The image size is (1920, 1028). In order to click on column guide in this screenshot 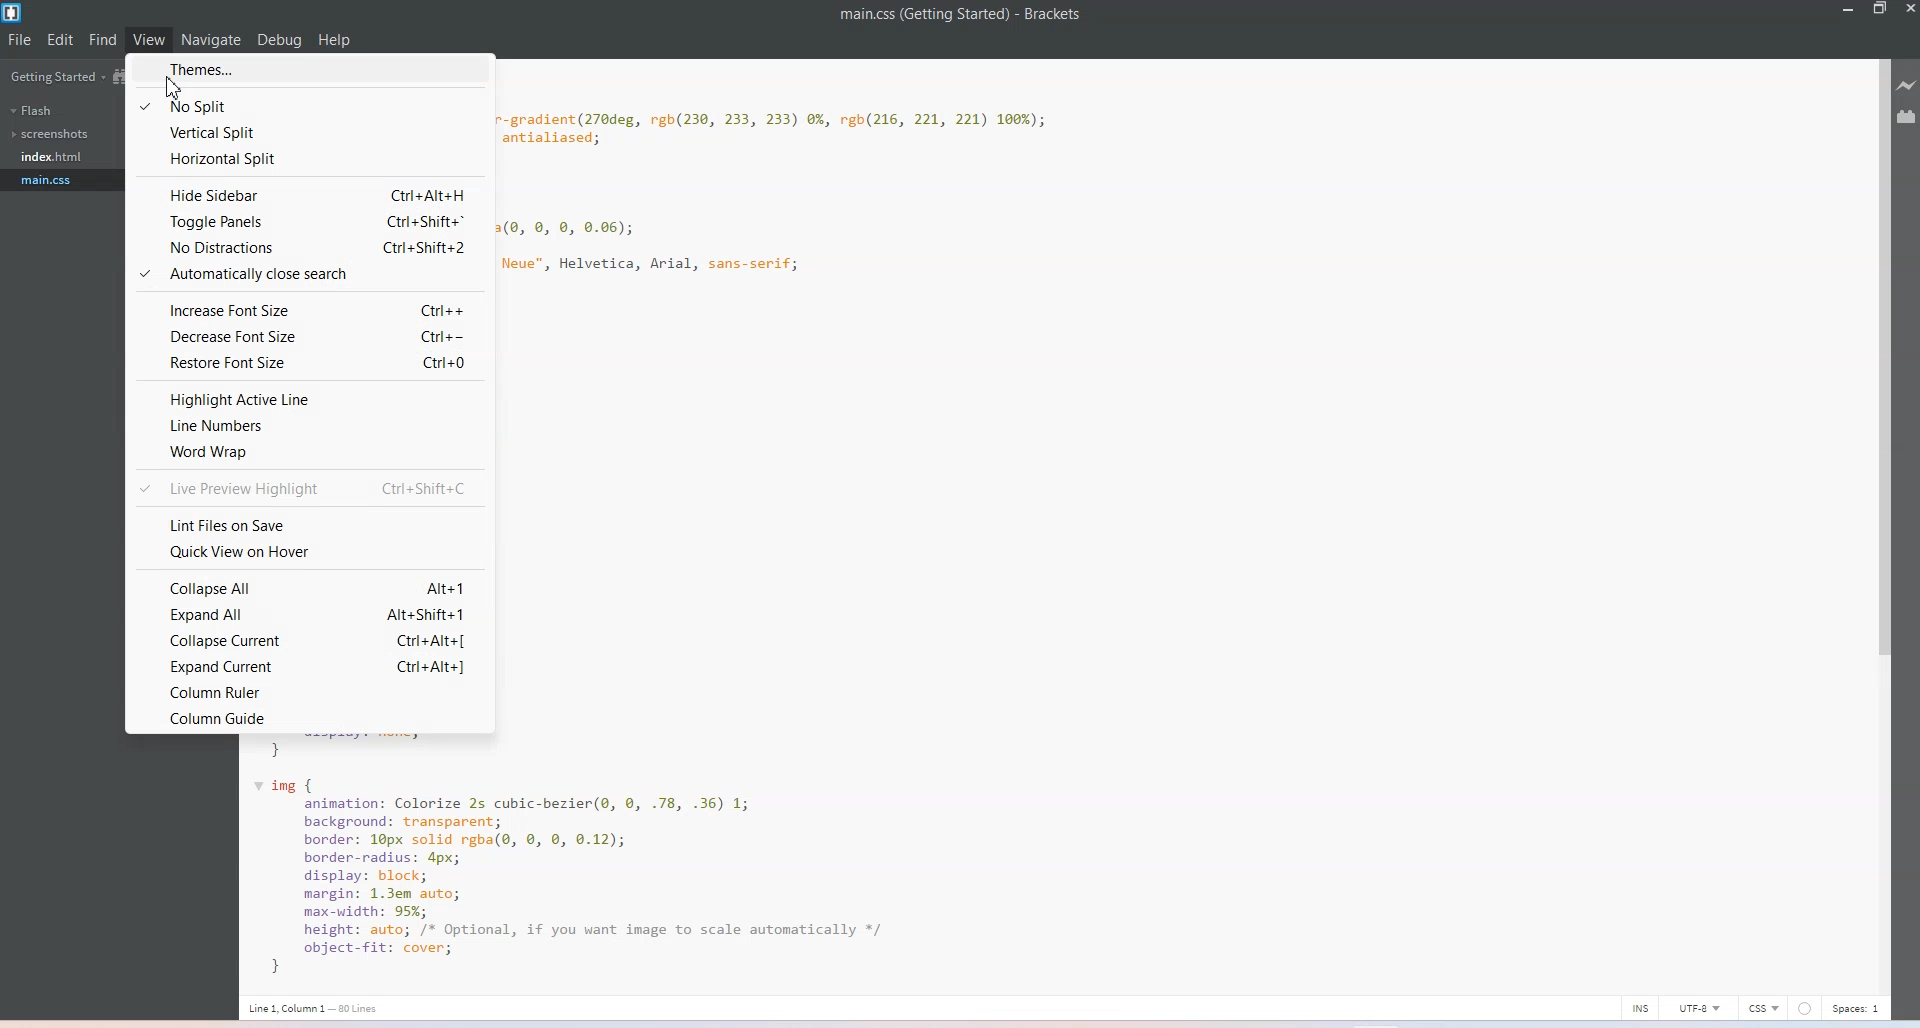, I will do `click(312, 716)`.